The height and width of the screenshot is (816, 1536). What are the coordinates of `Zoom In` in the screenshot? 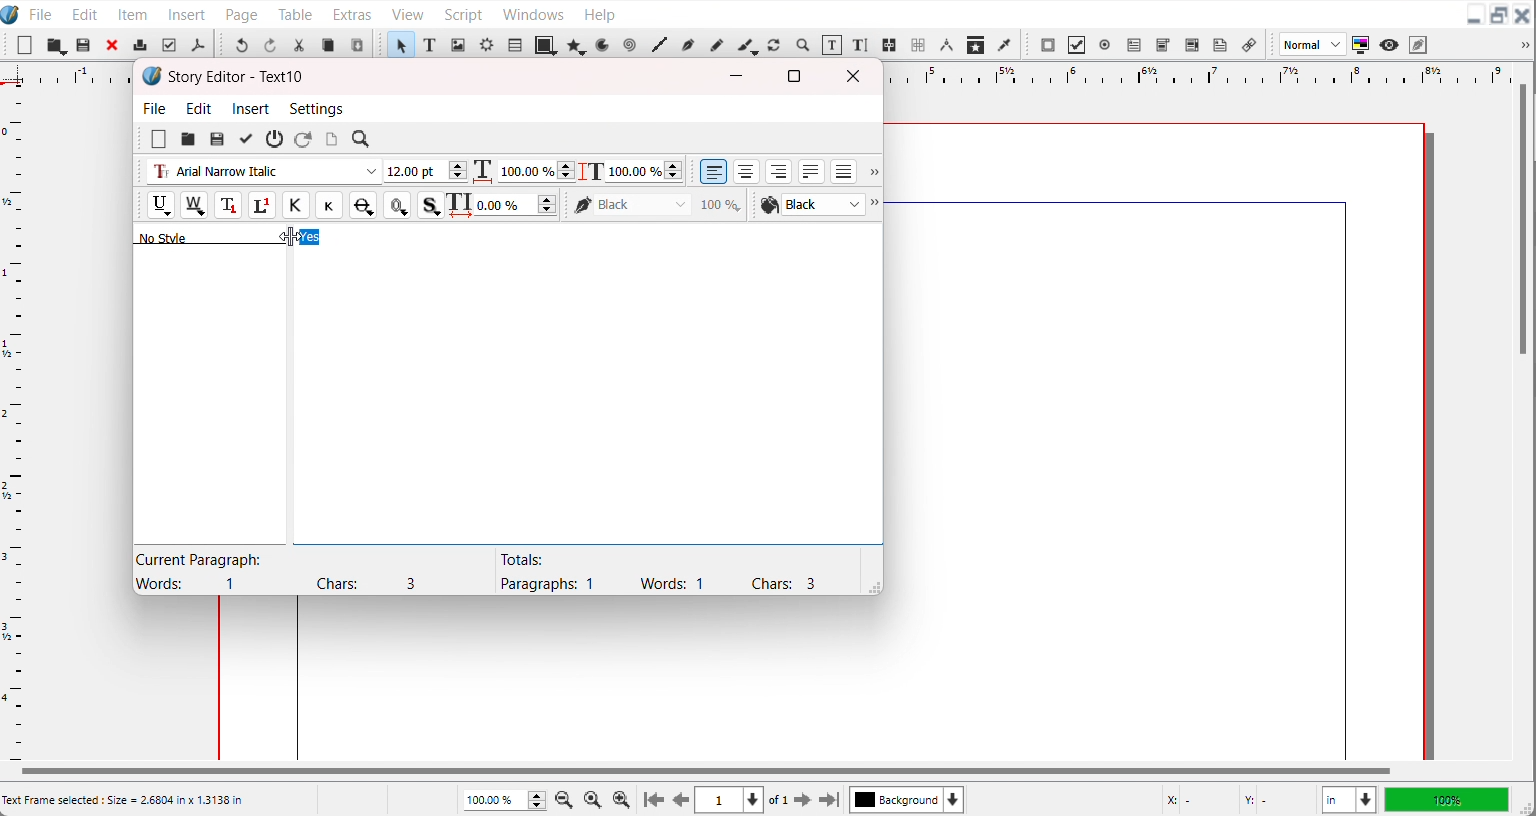 It's located at (622, 799).